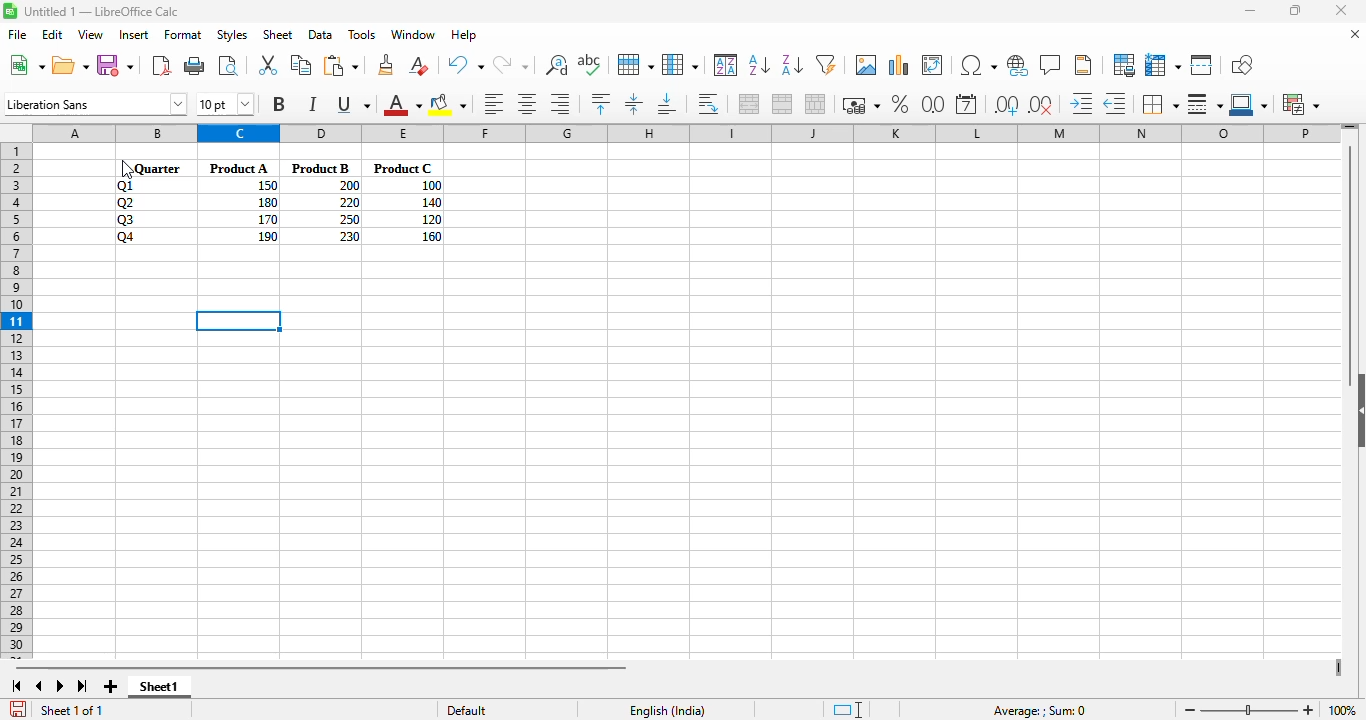 The image size is (1366, 720). Describe the element at coordinates (1241, 64) in the screenshot. I see `show draw functions` at that location.